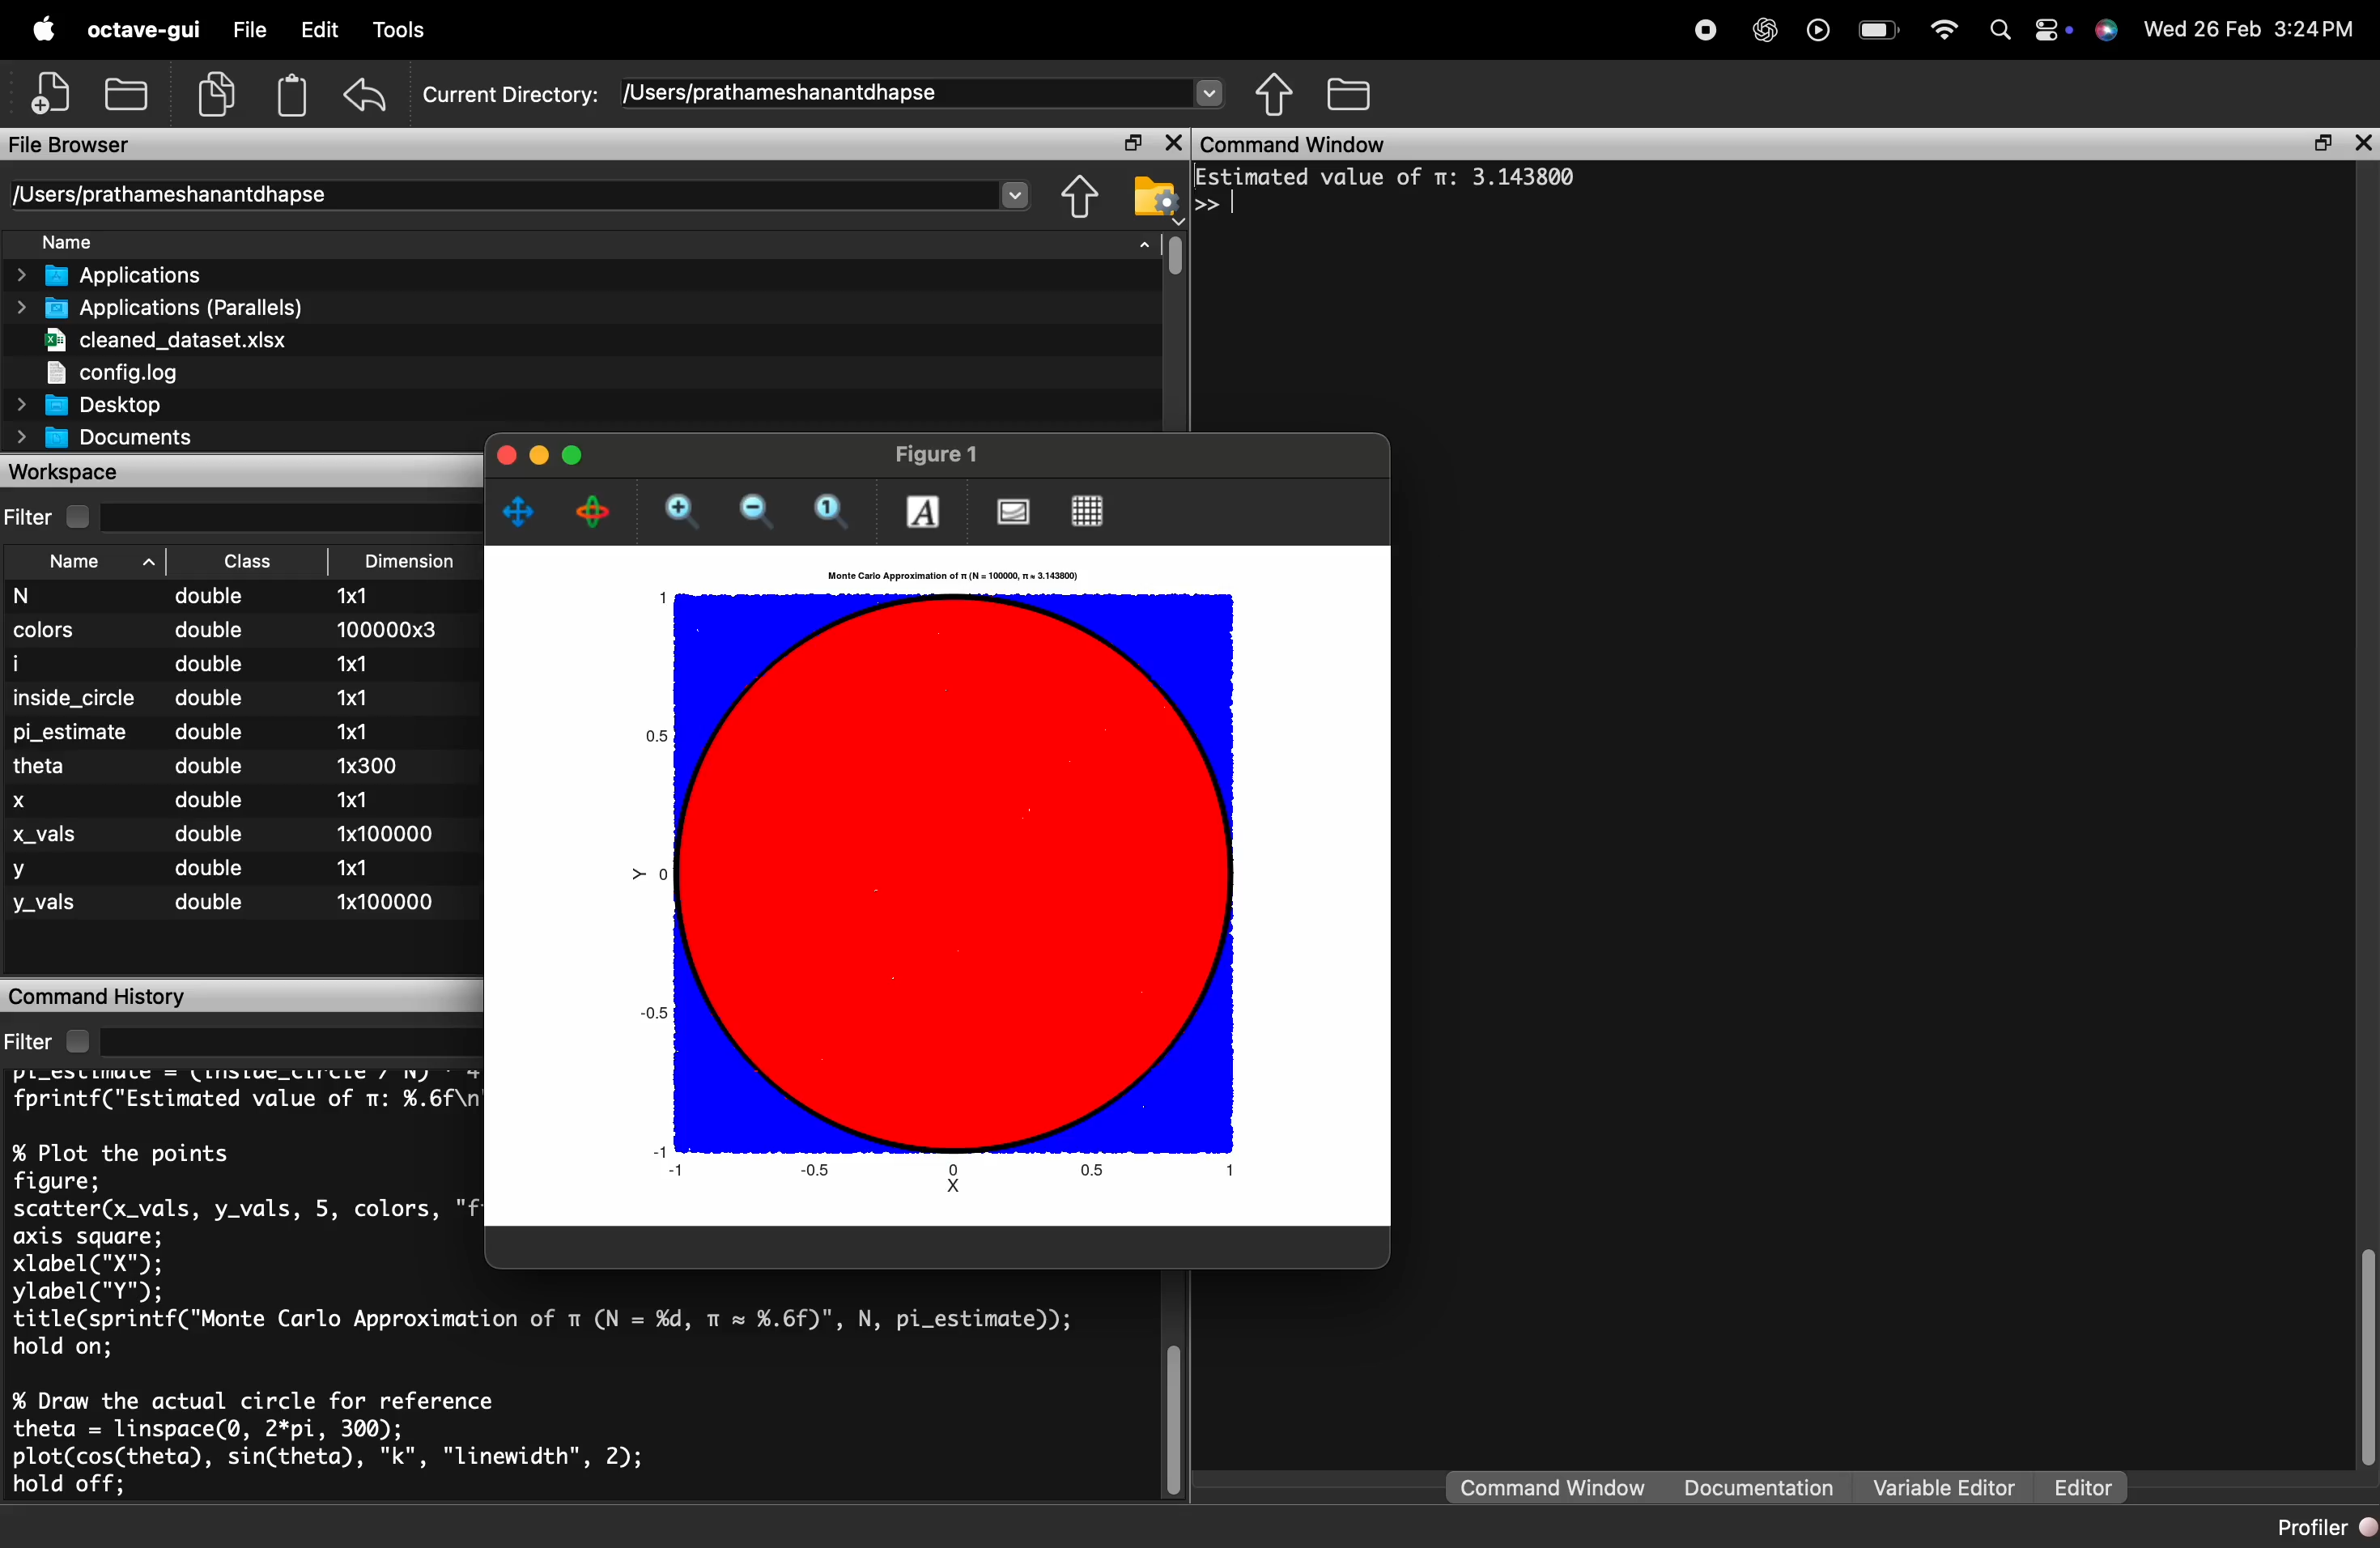 The image size is (2380, 1548). I want to click on 1x1, so click(359, 730).